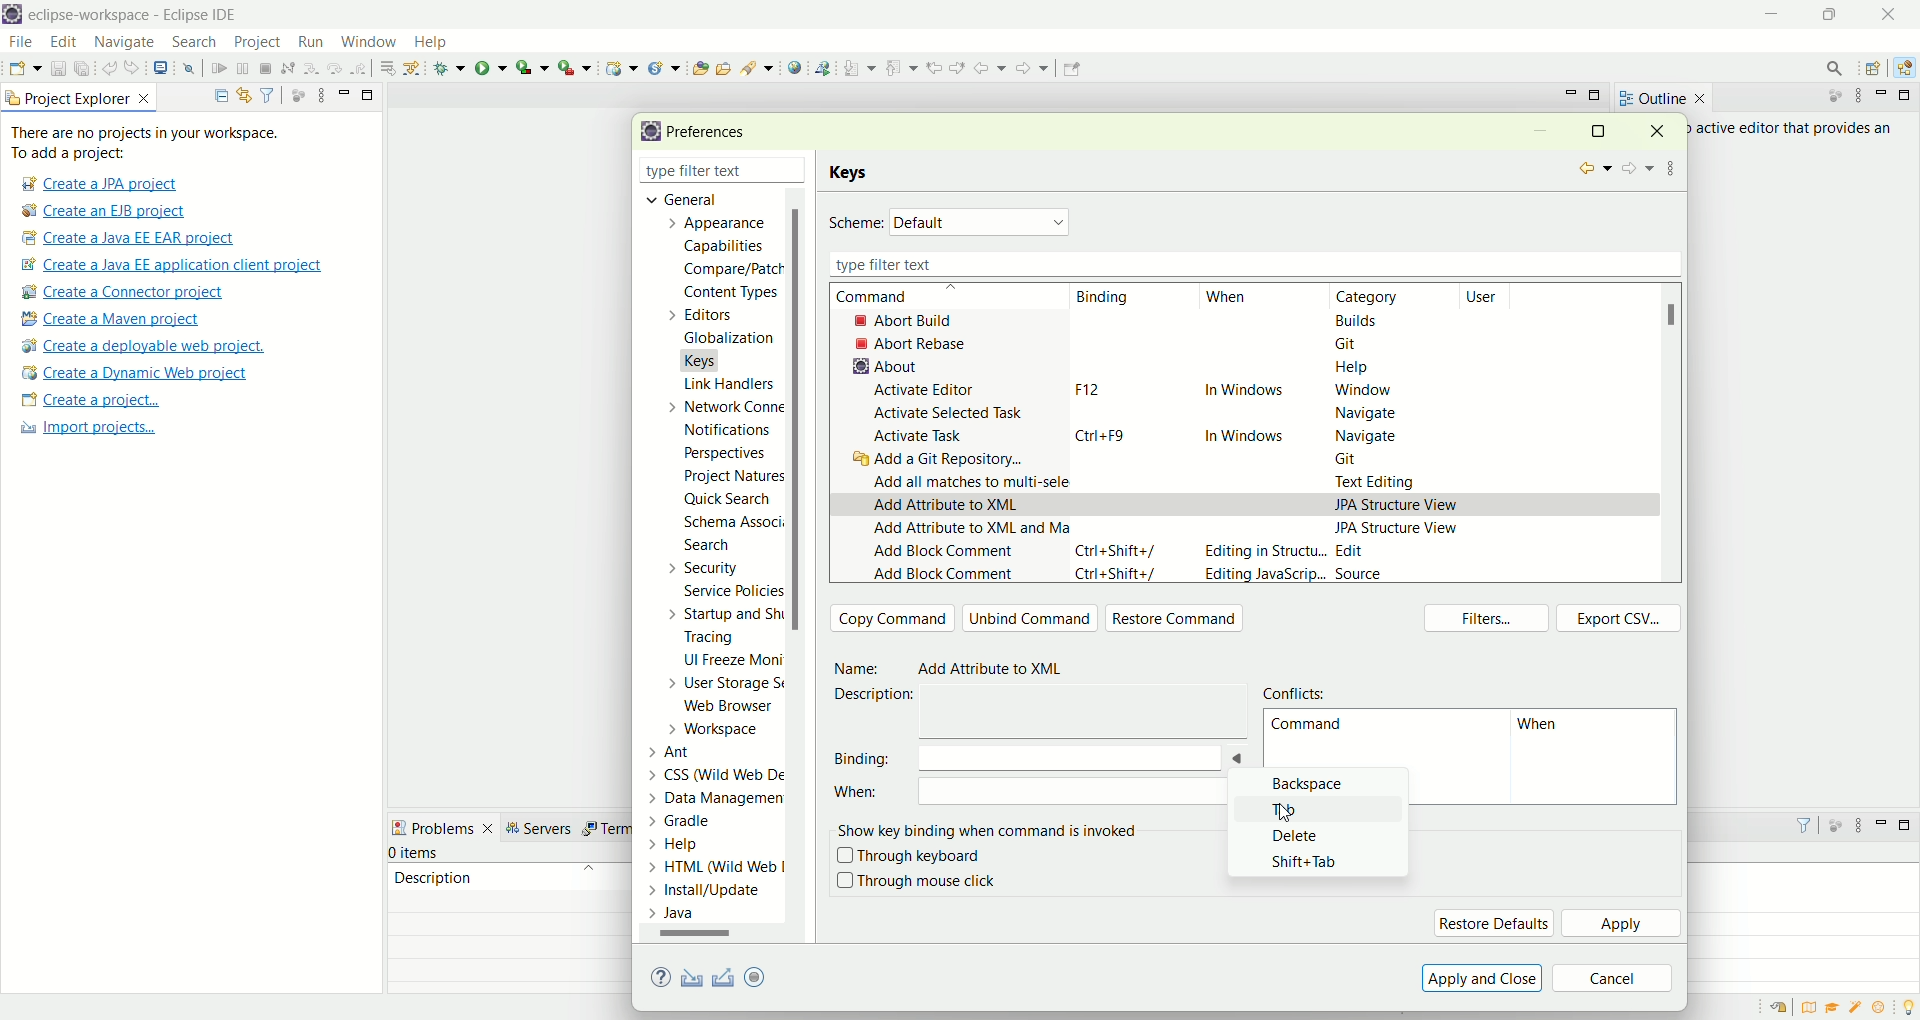 The height and width of the screenshot is (1020, 1920). Describe the element at coordinates (860, 69) in the screenshot. I see `next annotation` at that location.